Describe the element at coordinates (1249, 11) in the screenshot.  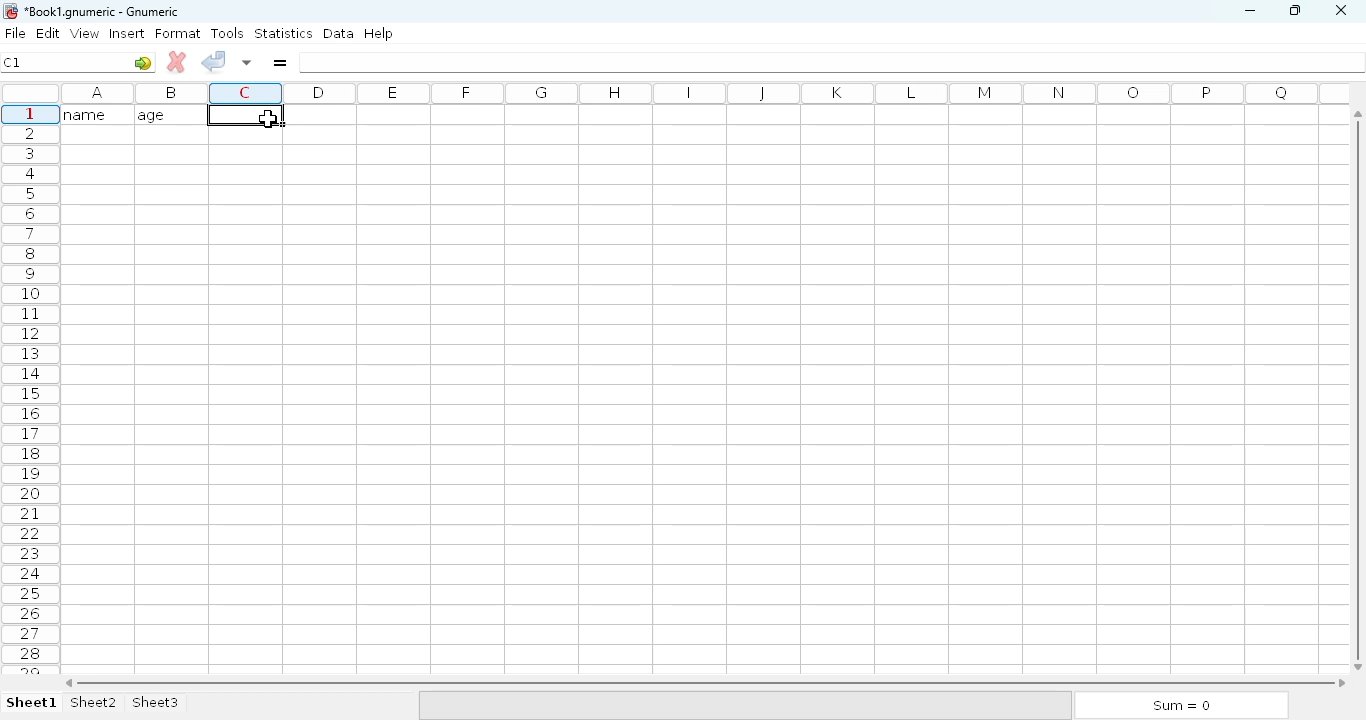
I see `minimize` at that location.